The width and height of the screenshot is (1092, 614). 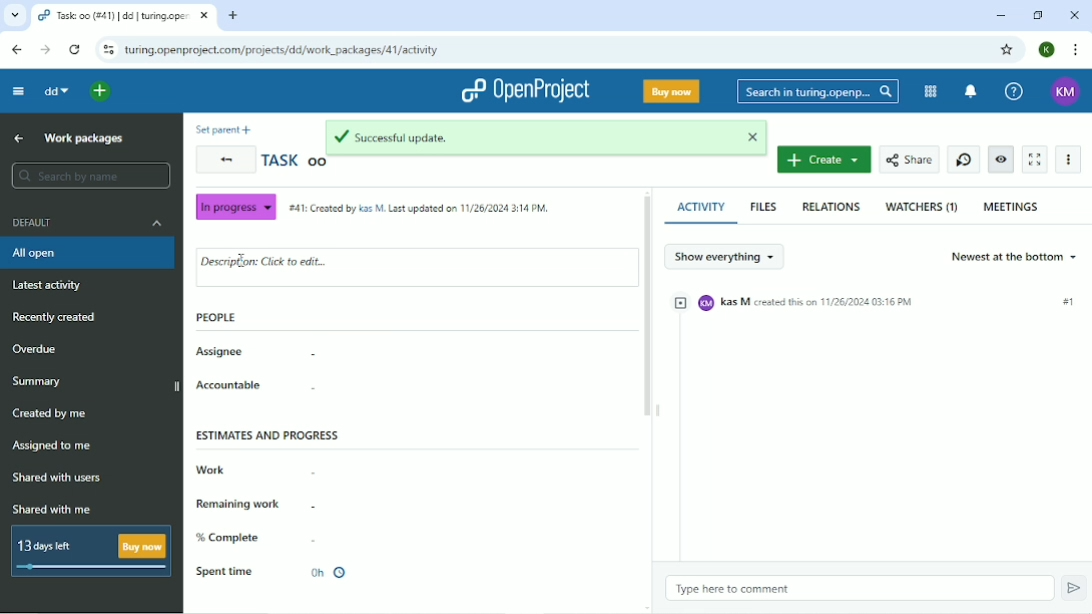 What do you see at coordinates (40, 349) in the screenshot?
I see `Overdue` at bounding box center [40, 349].